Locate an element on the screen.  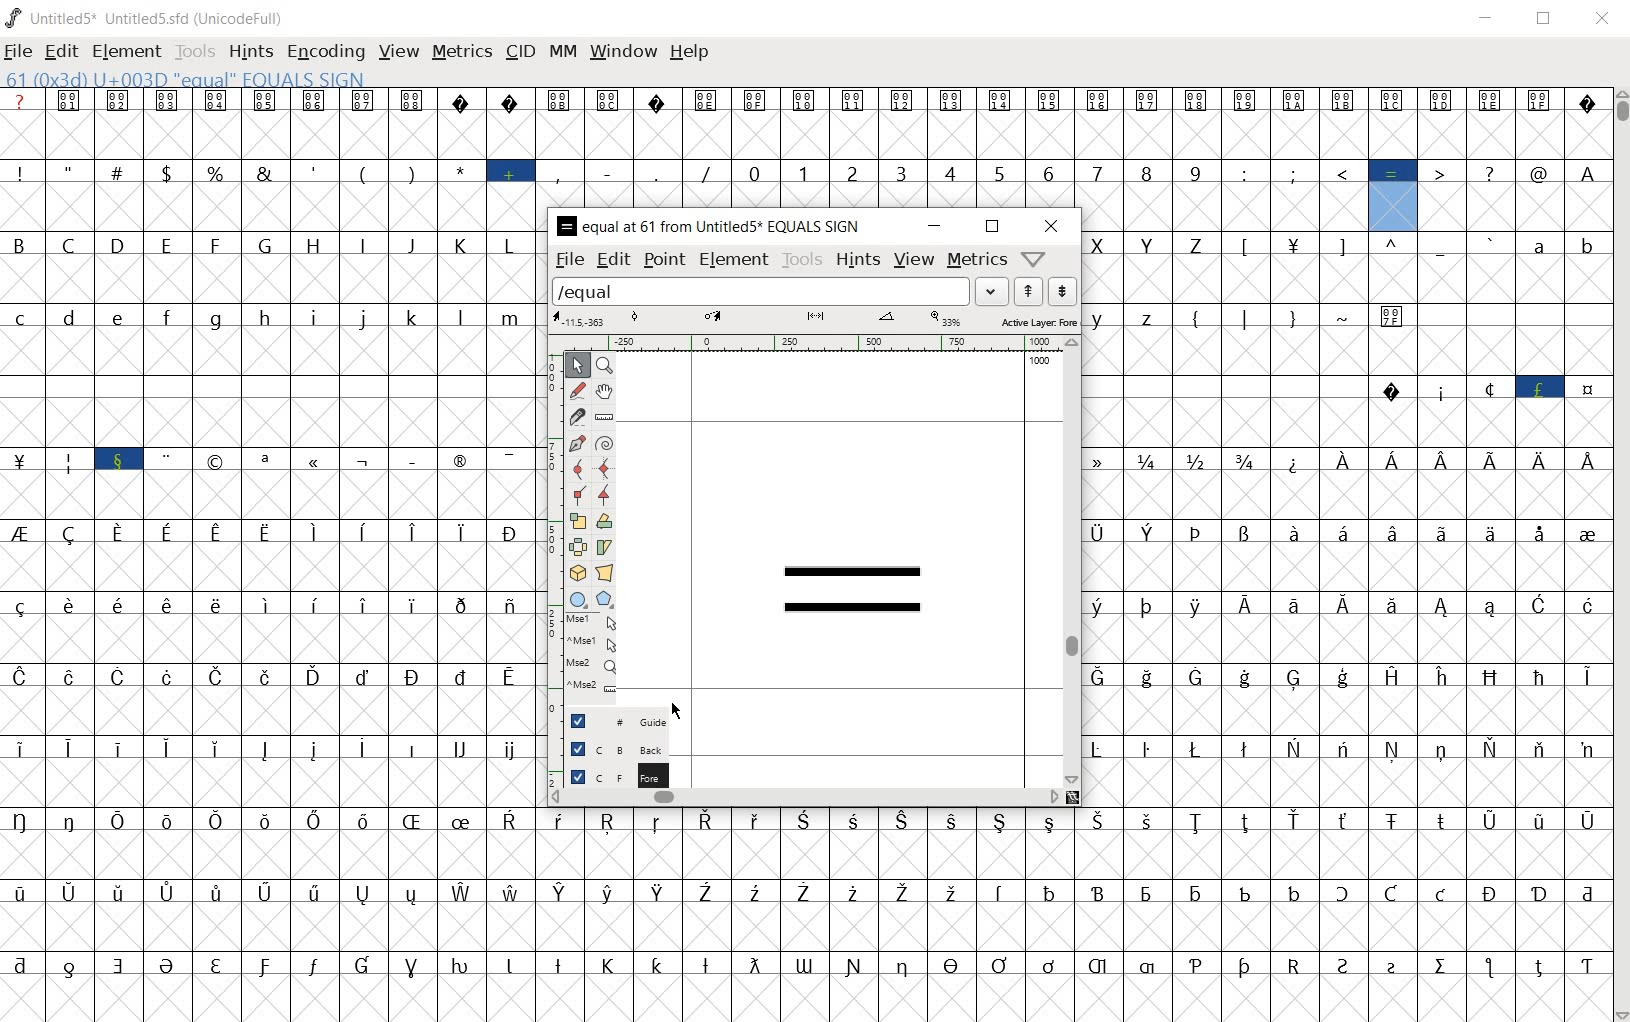
edit is located at coordinates (61, 51).